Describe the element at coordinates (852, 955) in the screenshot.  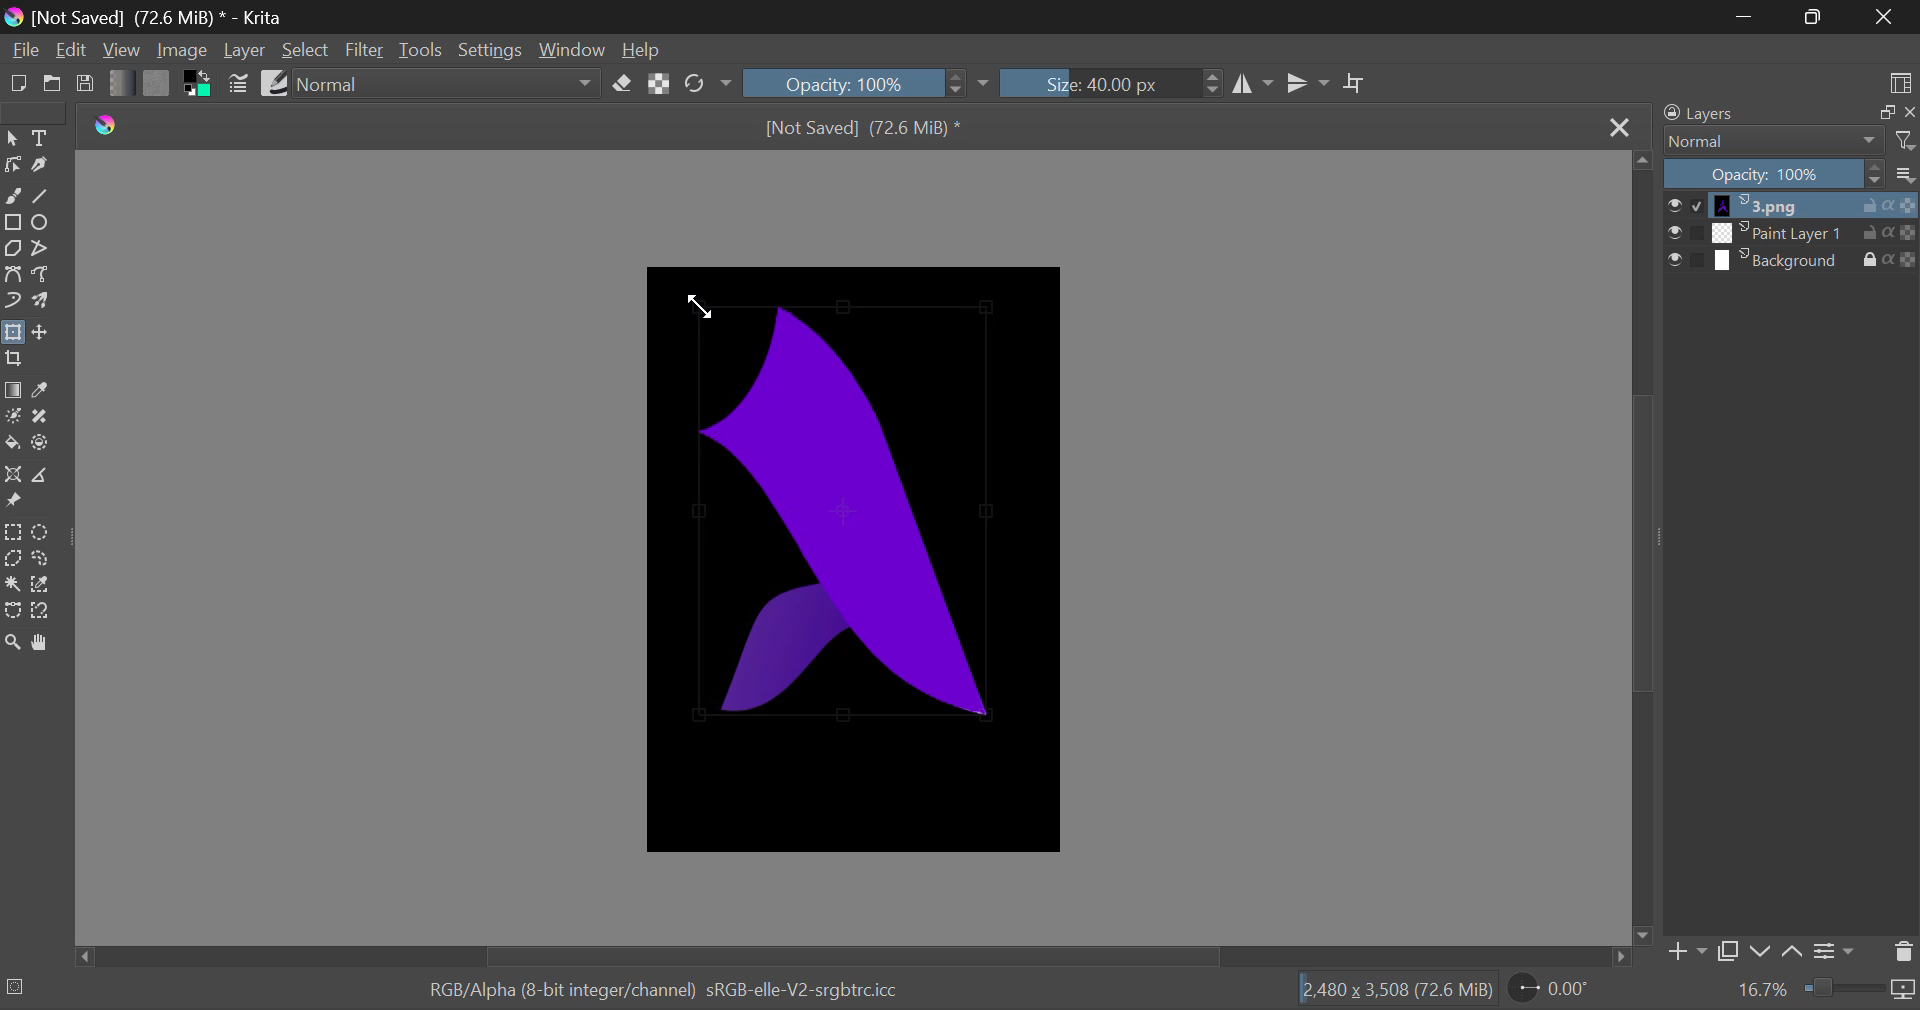
I see `Scroll Bar` at that location.